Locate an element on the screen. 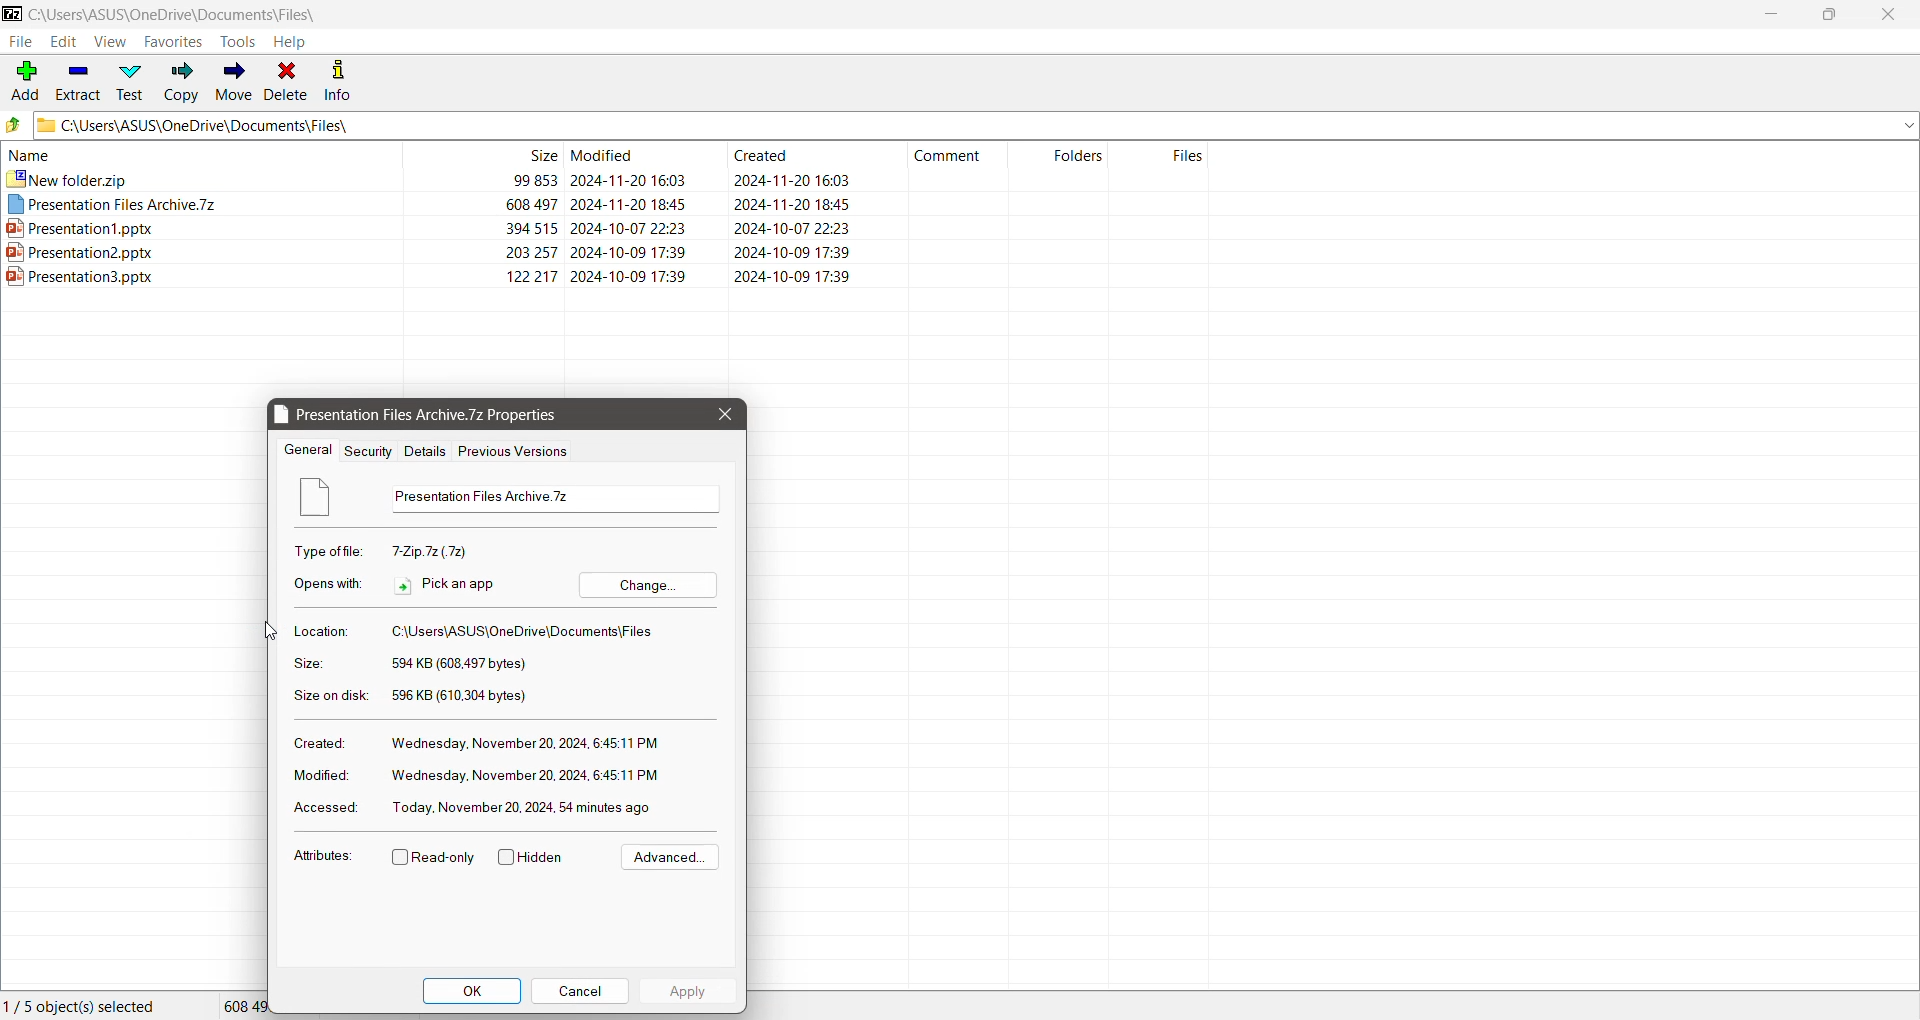  Favorites is located at coordinates (174, 42).